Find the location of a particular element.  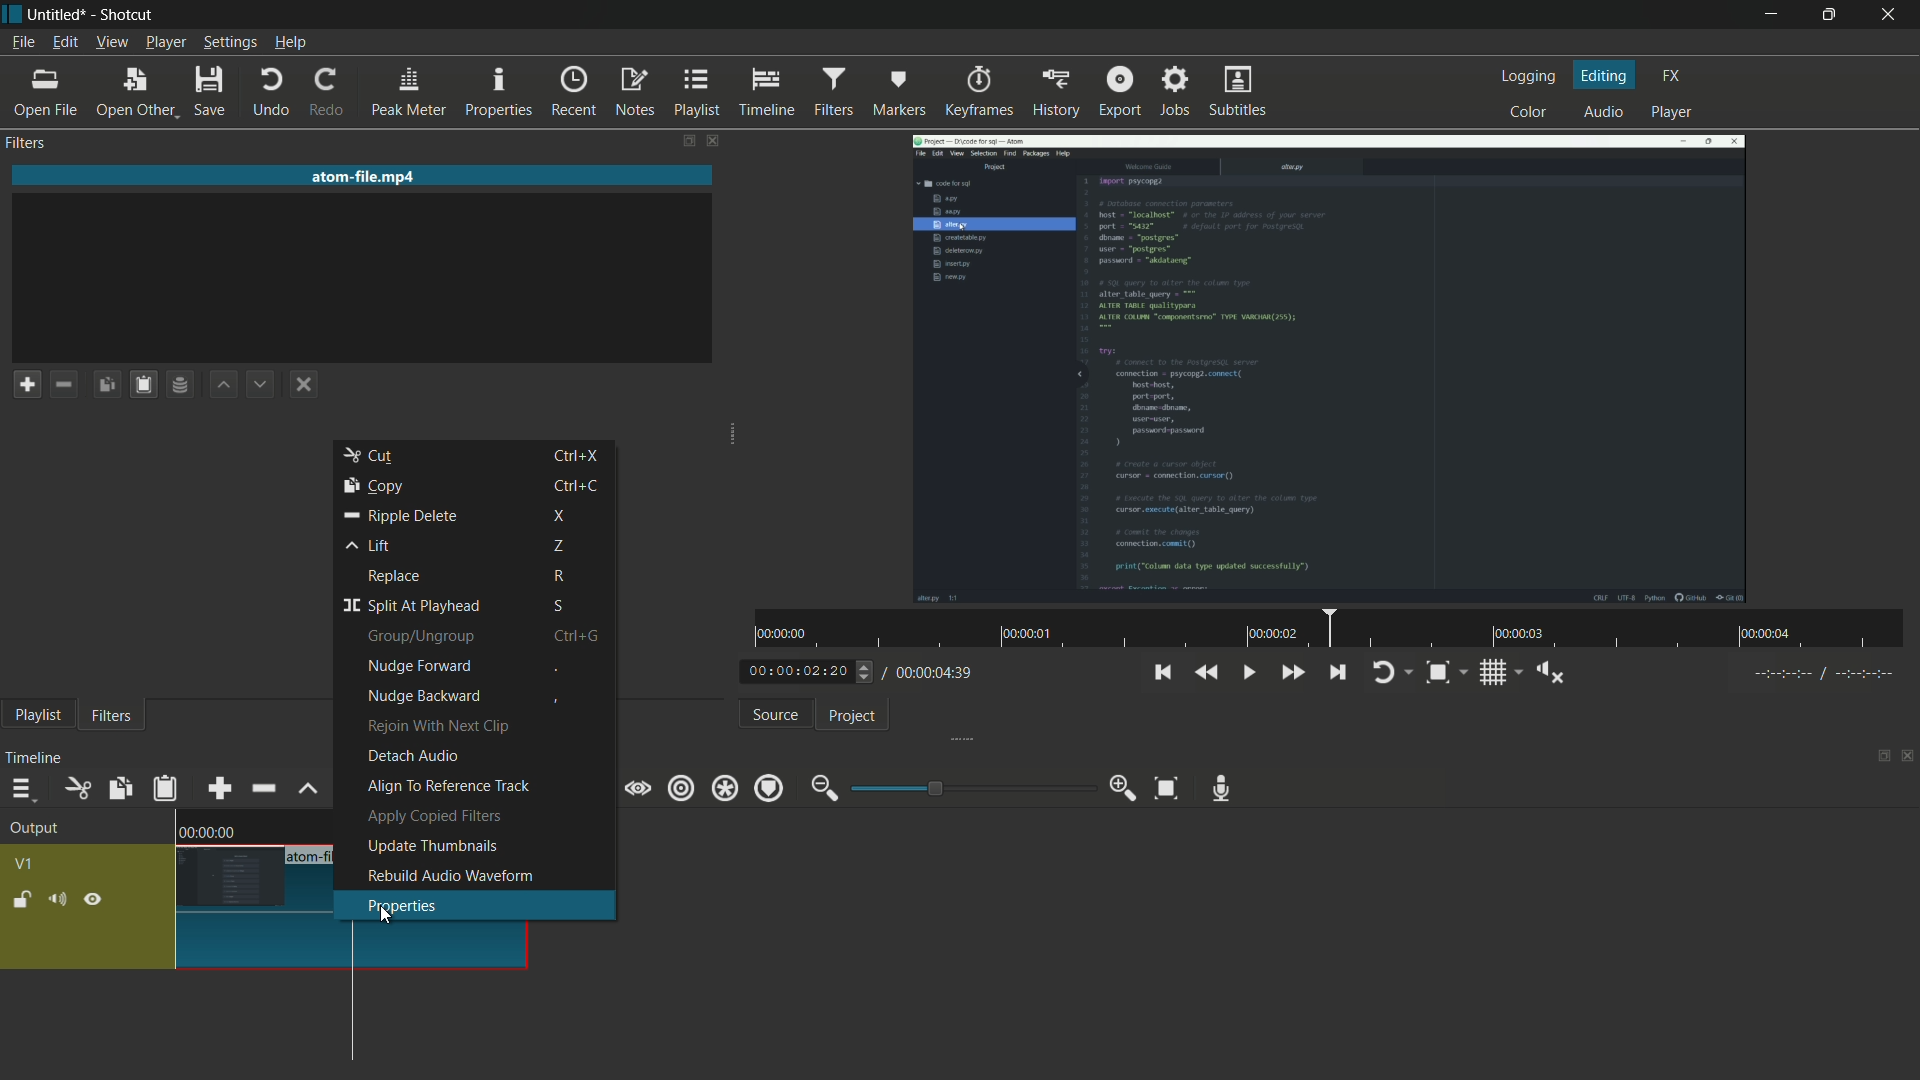

group/ungroup is located at coordinates (419, 638).